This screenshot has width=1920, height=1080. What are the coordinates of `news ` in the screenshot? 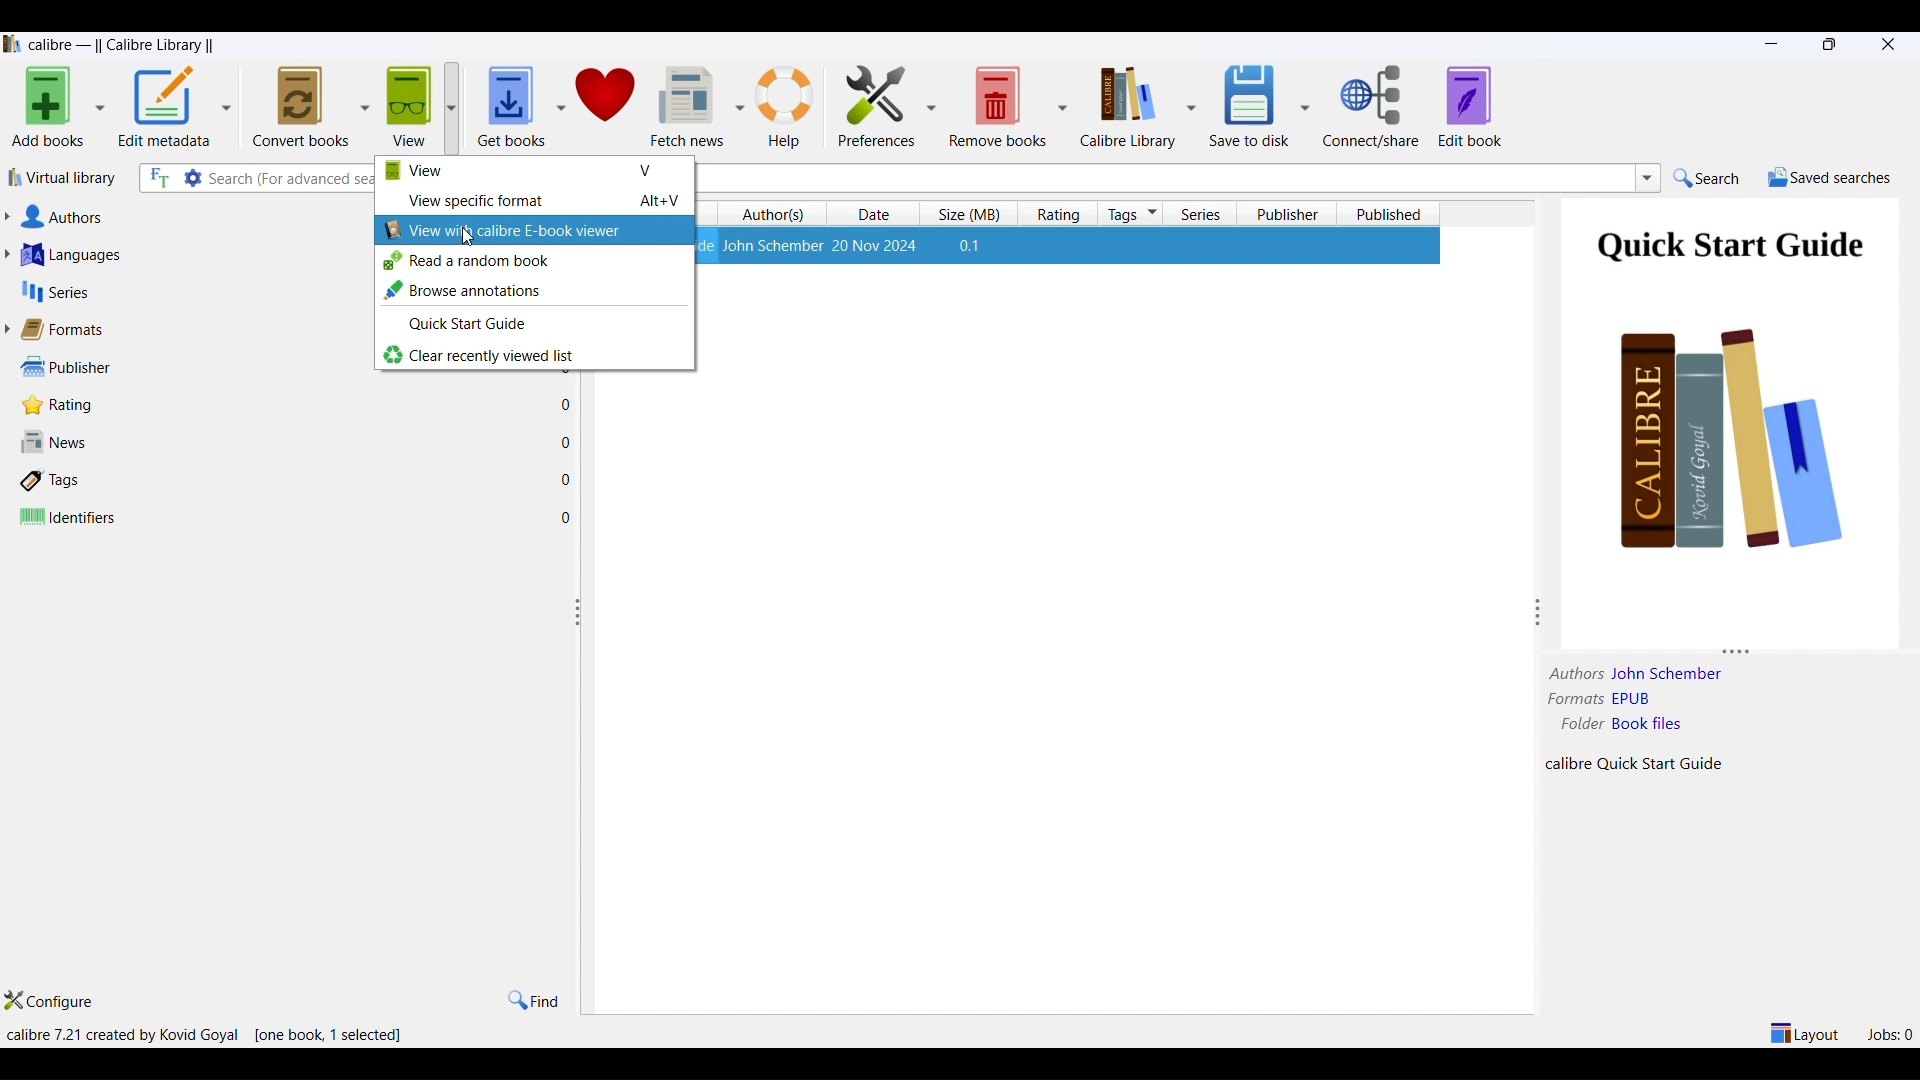 It's located at (298, 440).